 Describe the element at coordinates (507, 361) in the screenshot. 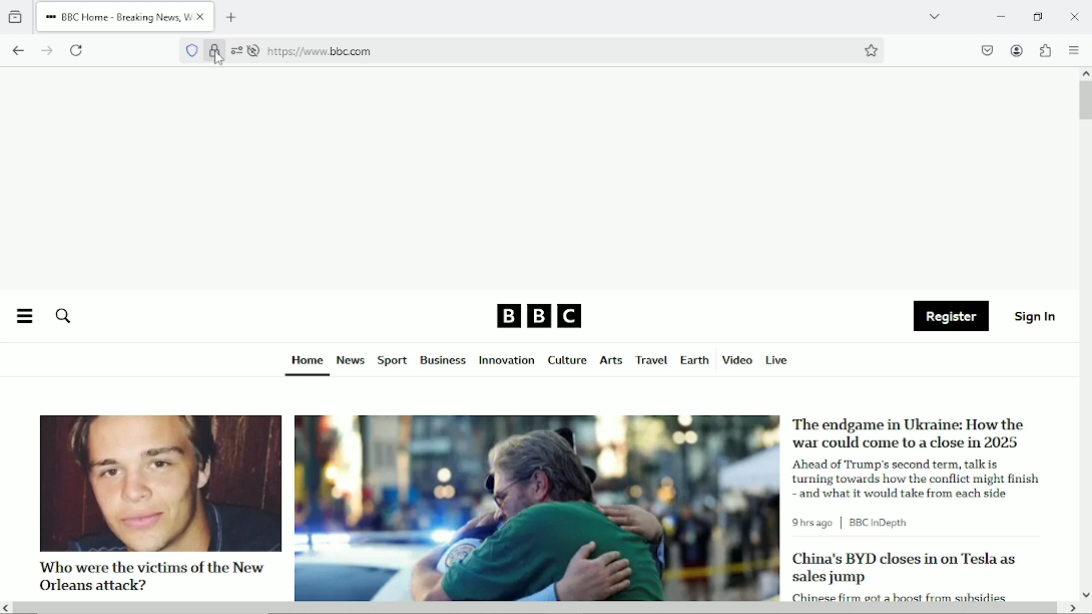

I see `Innovation` at that location.